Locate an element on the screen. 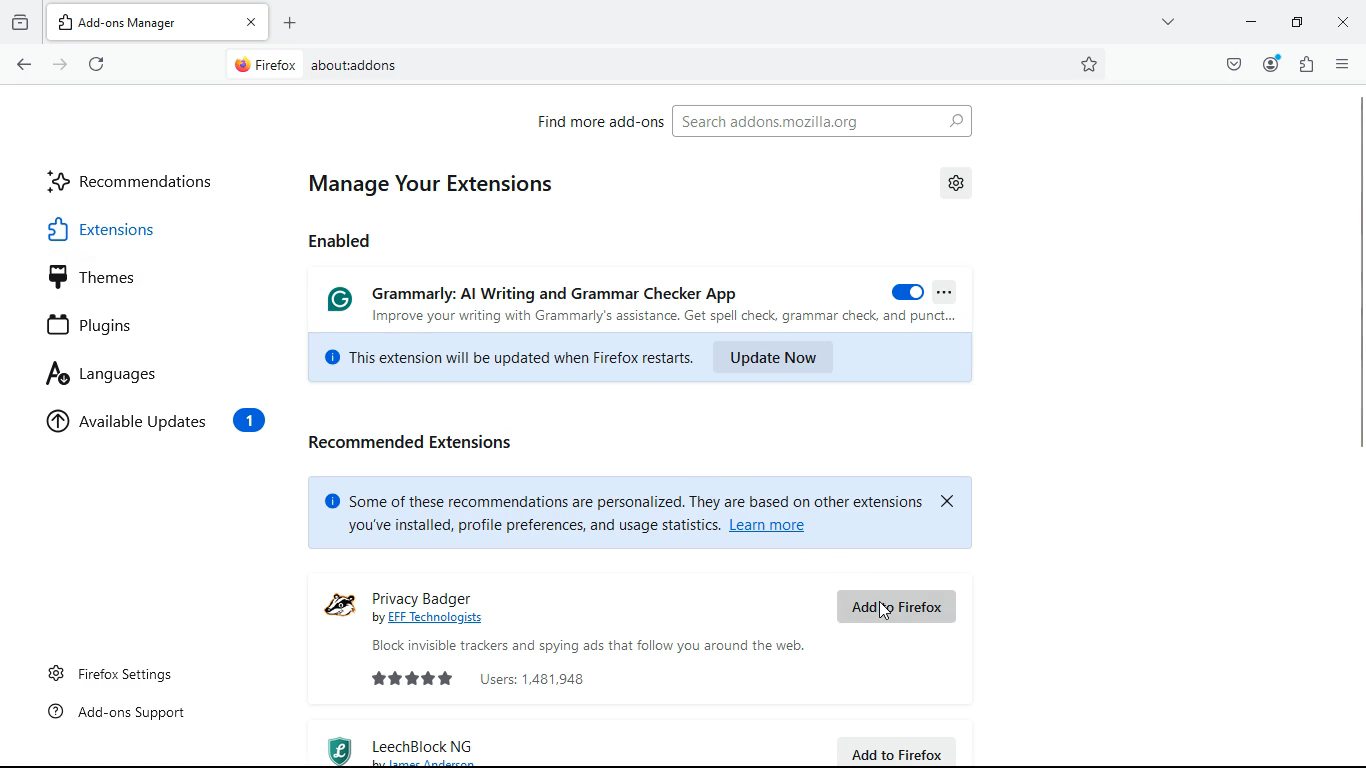 The image size is (1366, 768). find more add-ons is located at coordinates (597, 126).